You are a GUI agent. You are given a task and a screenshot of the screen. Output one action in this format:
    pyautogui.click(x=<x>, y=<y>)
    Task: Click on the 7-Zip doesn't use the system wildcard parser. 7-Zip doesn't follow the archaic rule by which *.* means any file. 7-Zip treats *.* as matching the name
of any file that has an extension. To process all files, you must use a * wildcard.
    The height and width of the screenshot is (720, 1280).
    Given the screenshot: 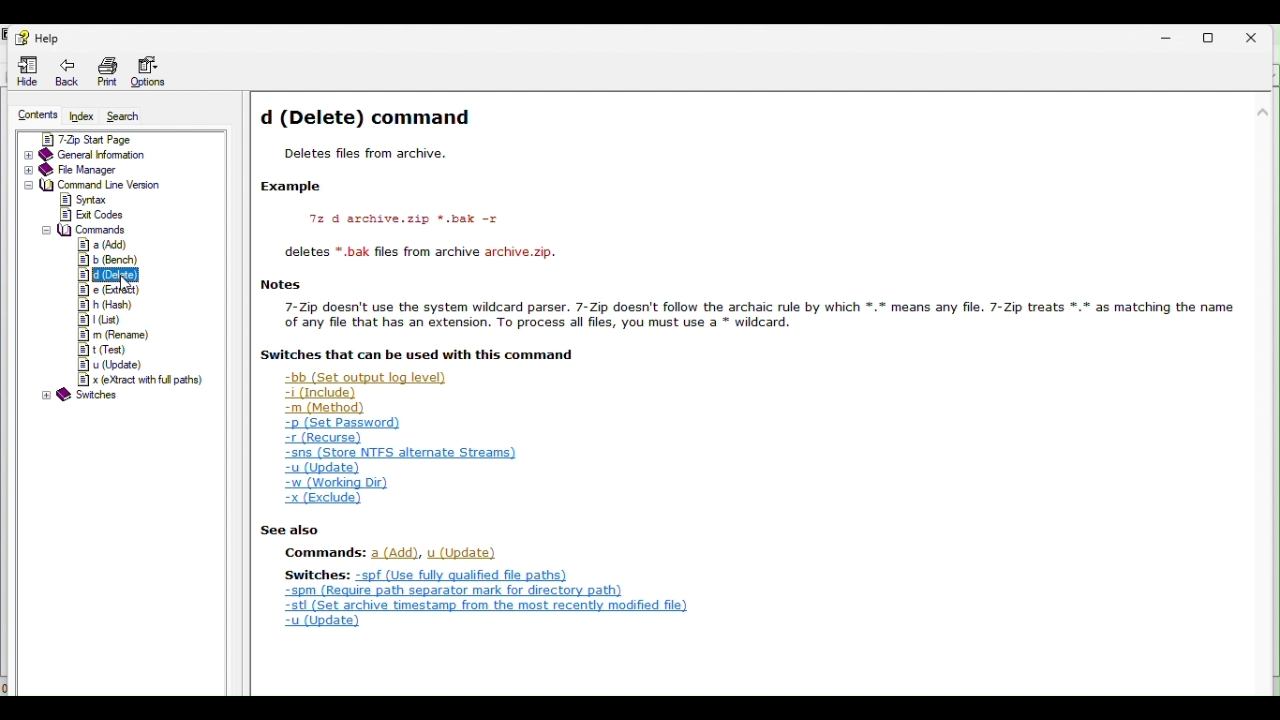 What is the action you would take?
    pyautogui.click(x=762, y=317)
    